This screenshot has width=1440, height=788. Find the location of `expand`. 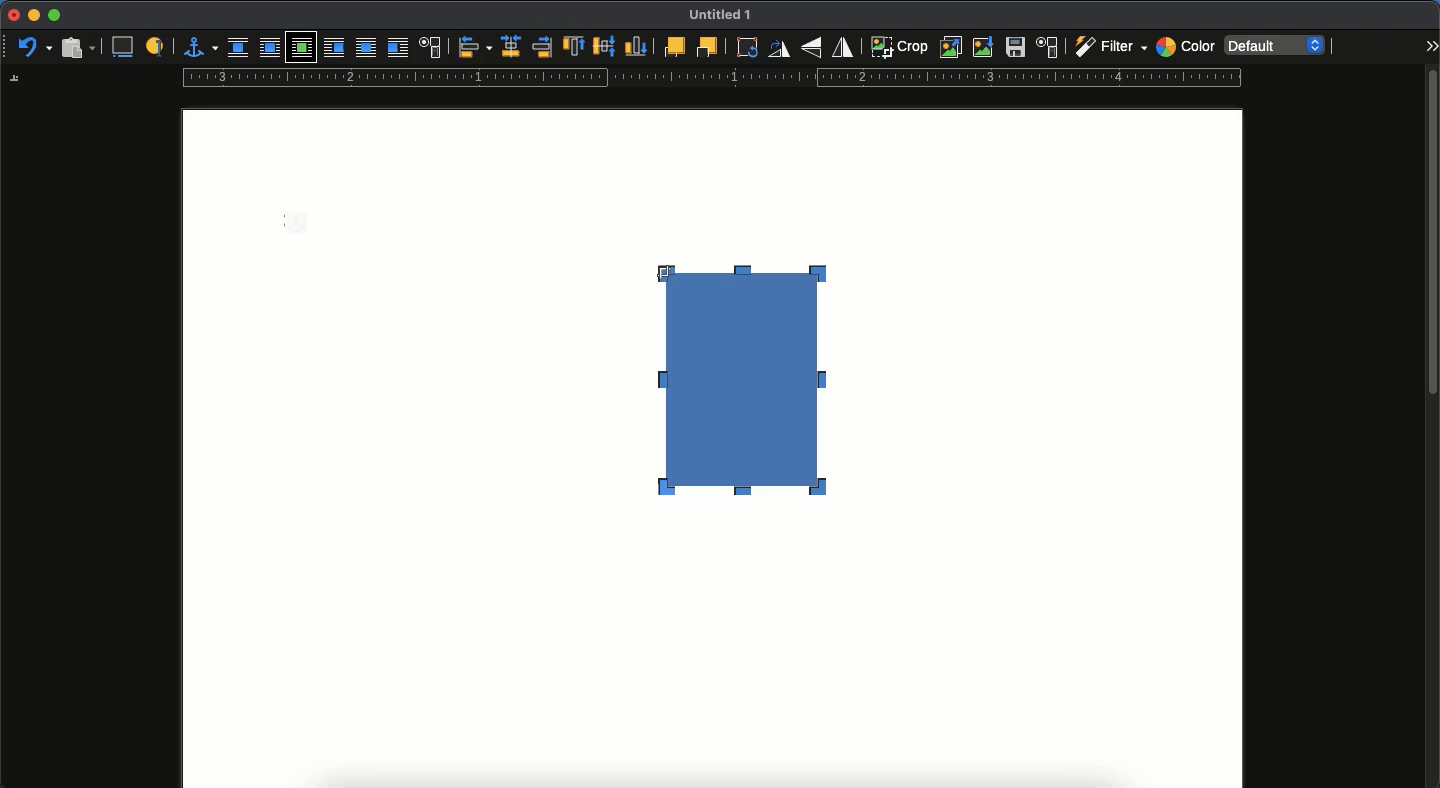

expand is located at coordinates (1431, 45).